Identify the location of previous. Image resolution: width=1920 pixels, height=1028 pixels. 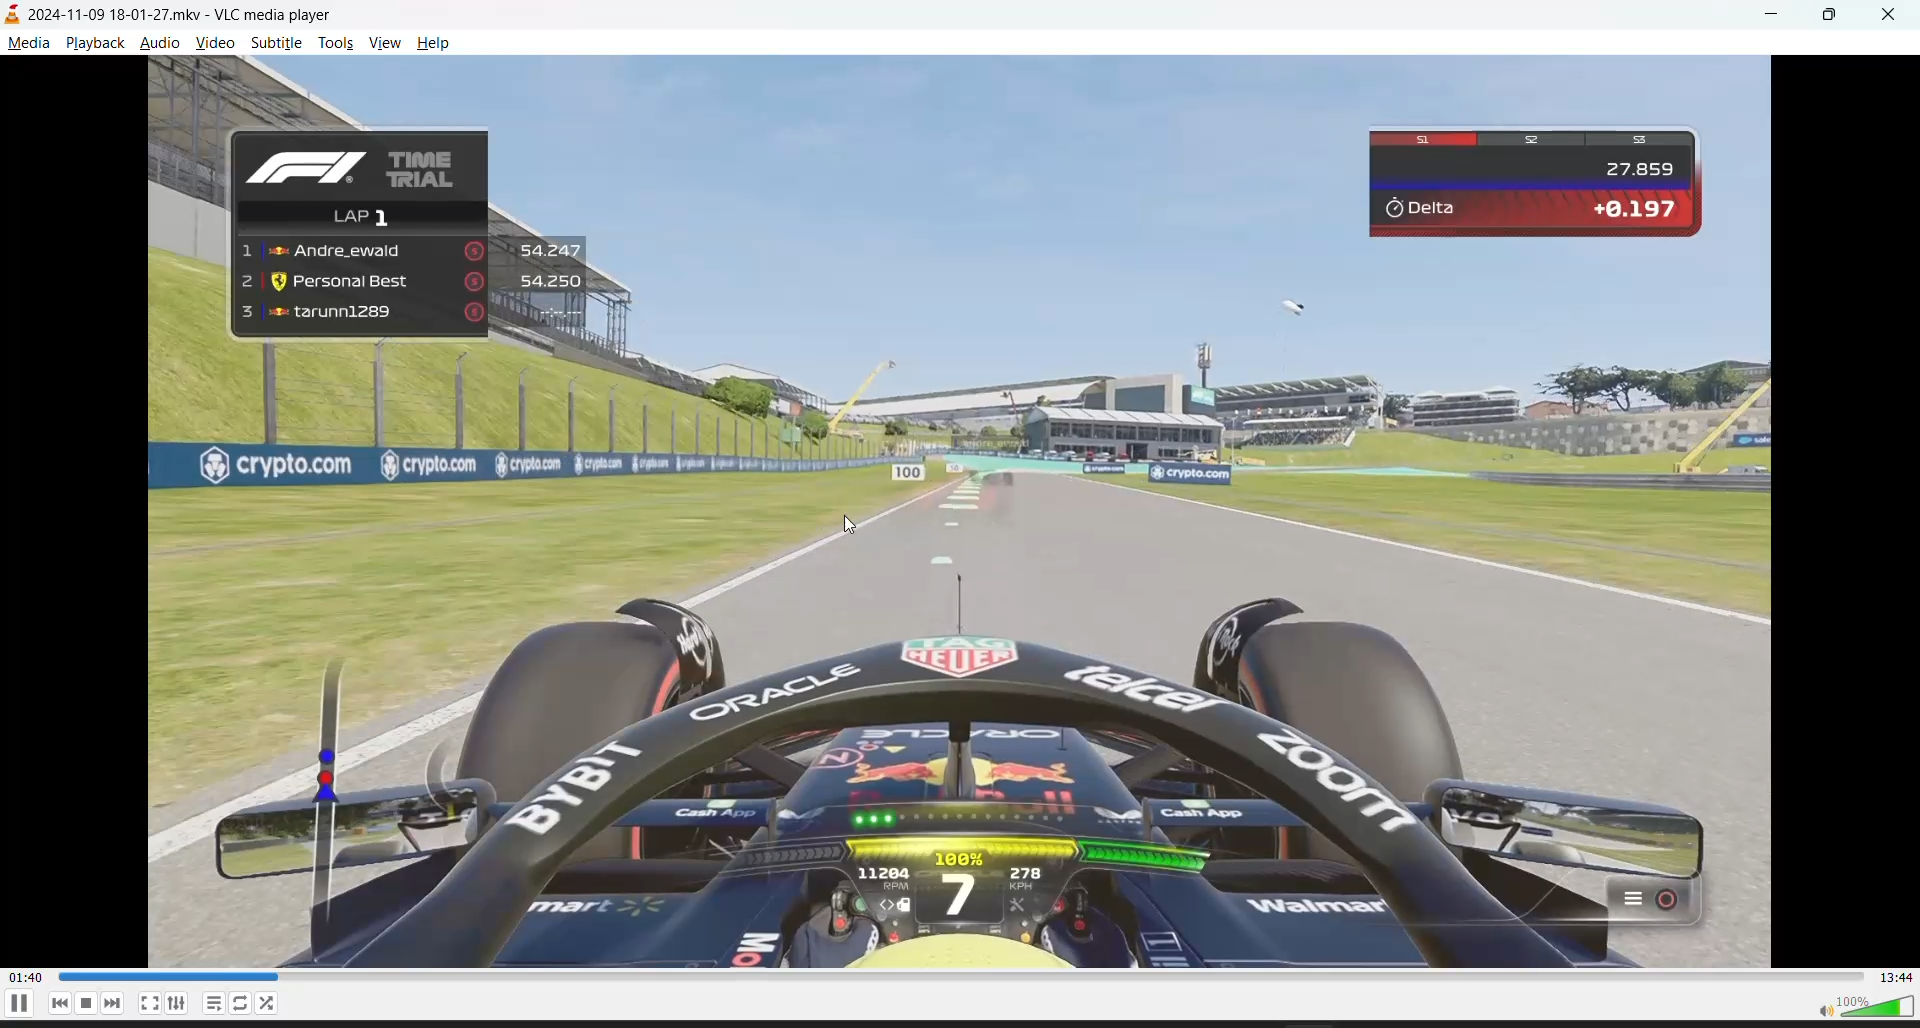
(60, 1004).